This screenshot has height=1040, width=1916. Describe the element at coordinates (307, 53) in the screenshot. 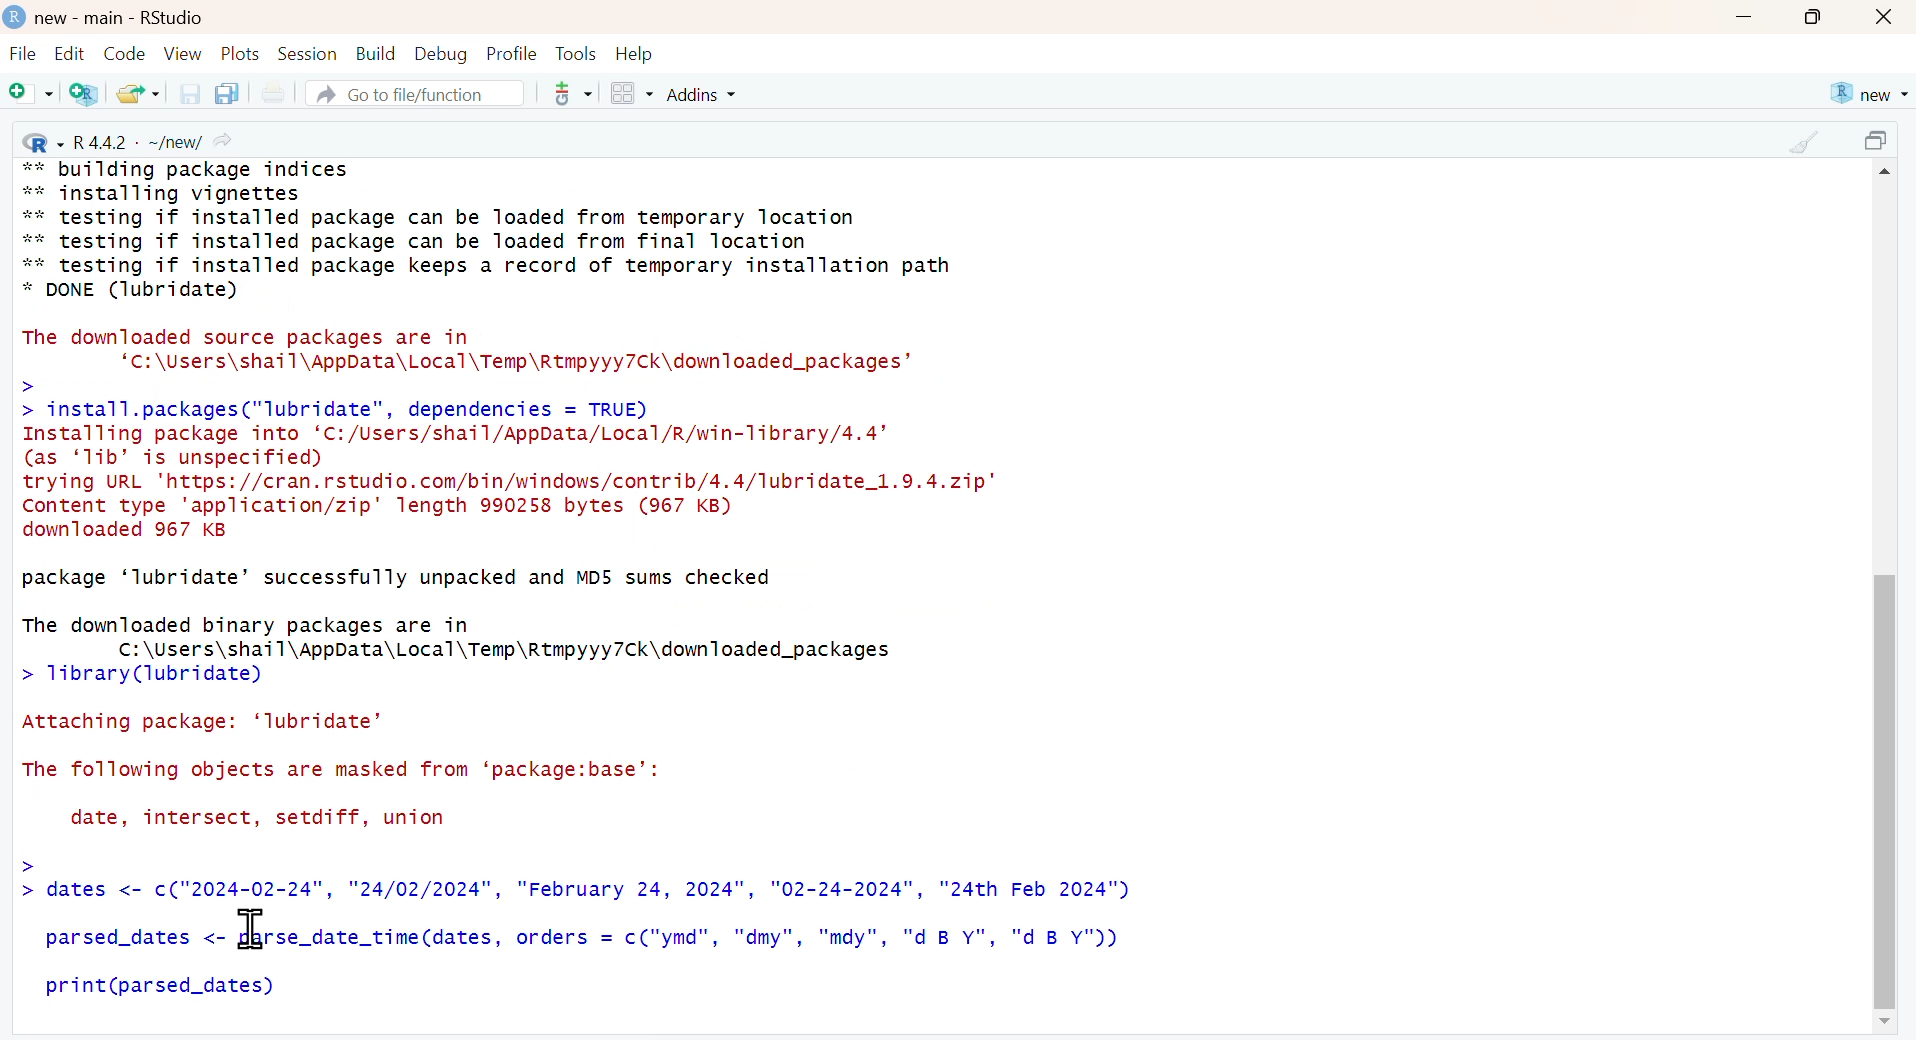

I see `Session` at that location.